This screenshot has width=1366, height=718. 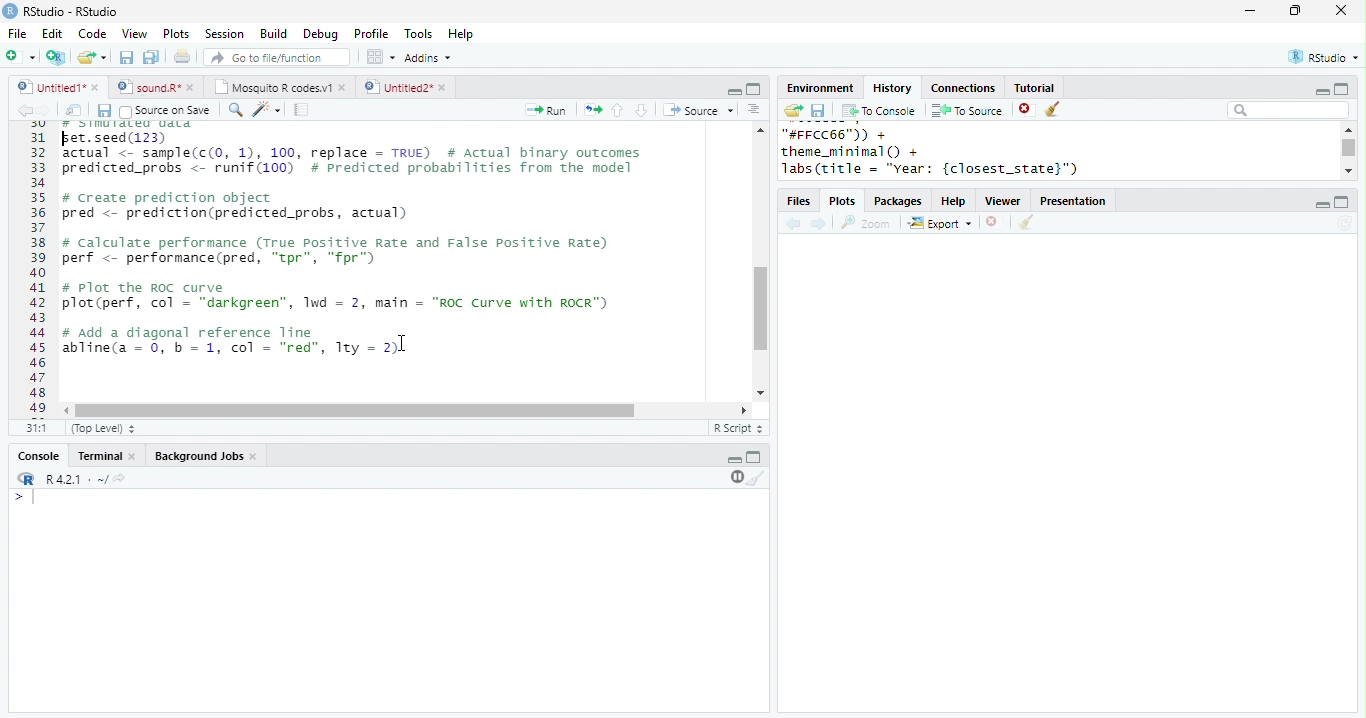 I want to click on forward, so click(x=820, y=225).